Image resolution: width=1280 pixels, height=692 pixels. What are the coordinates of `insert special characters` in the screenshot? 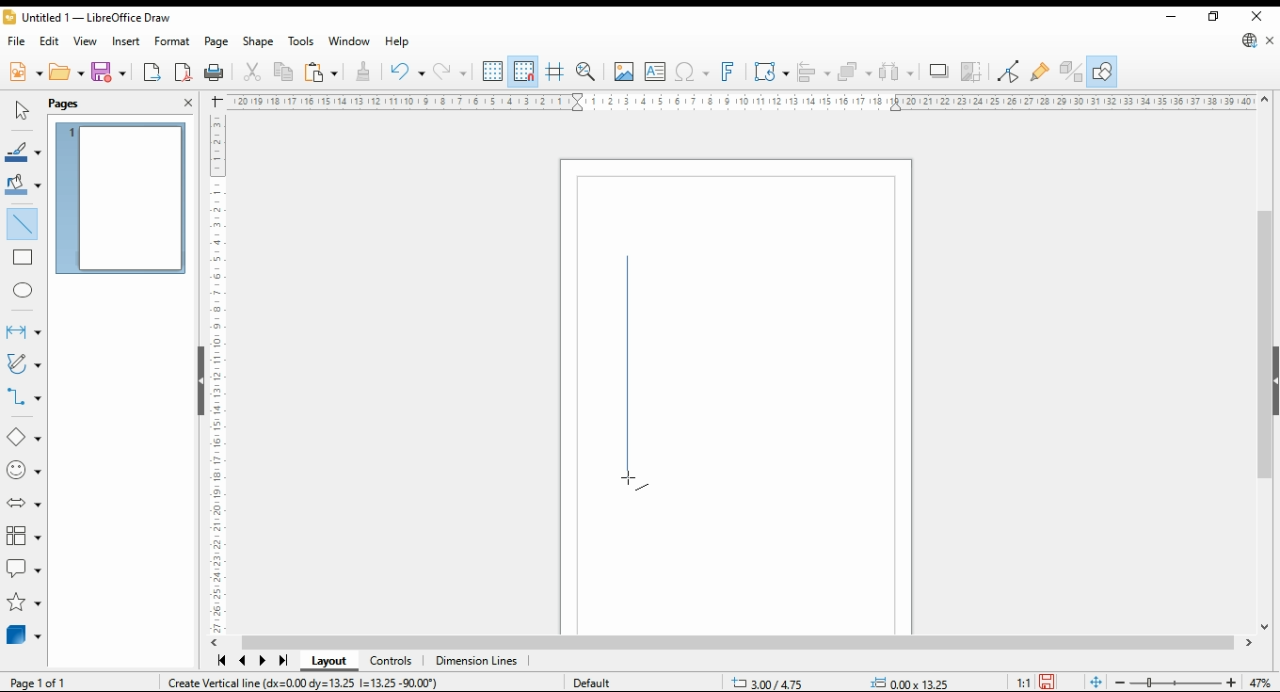 It's located at (692, 72).